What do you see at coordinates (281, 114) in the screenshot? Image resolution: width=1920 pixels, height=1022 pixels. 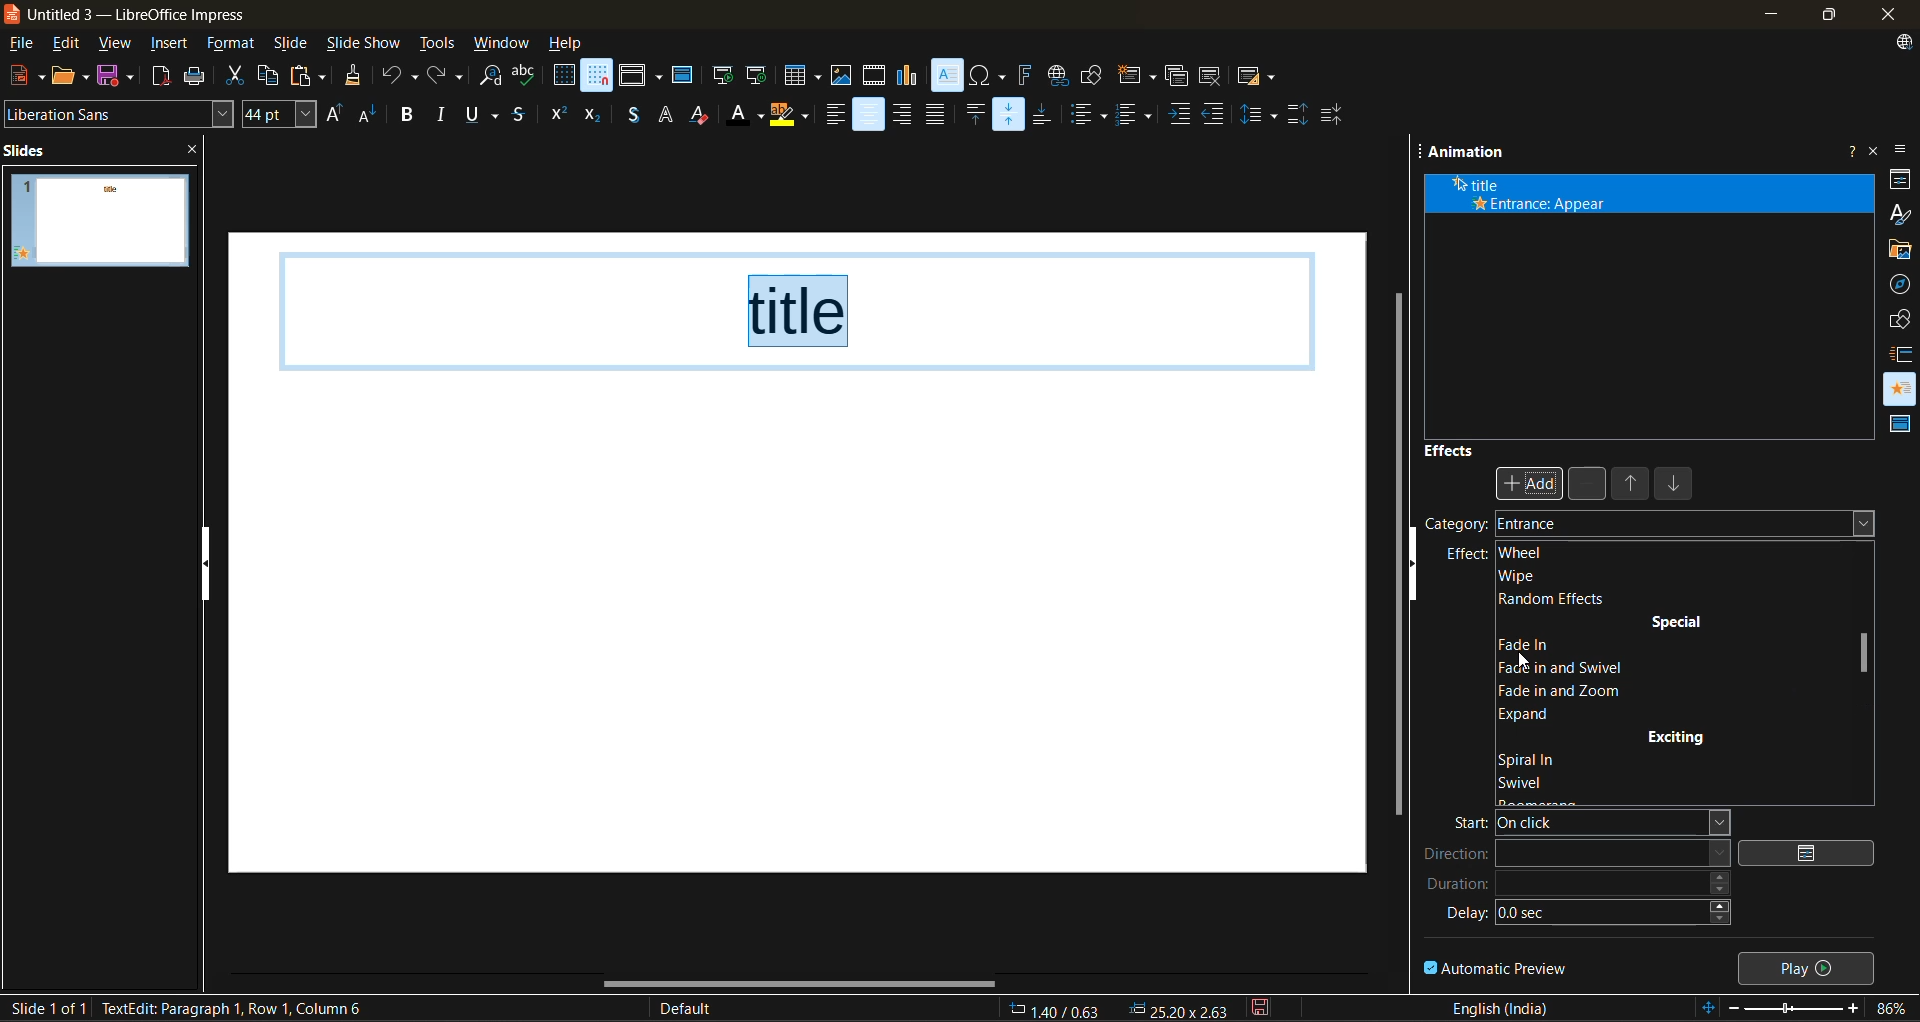 I see `font size` at bounding box center [281, 114].